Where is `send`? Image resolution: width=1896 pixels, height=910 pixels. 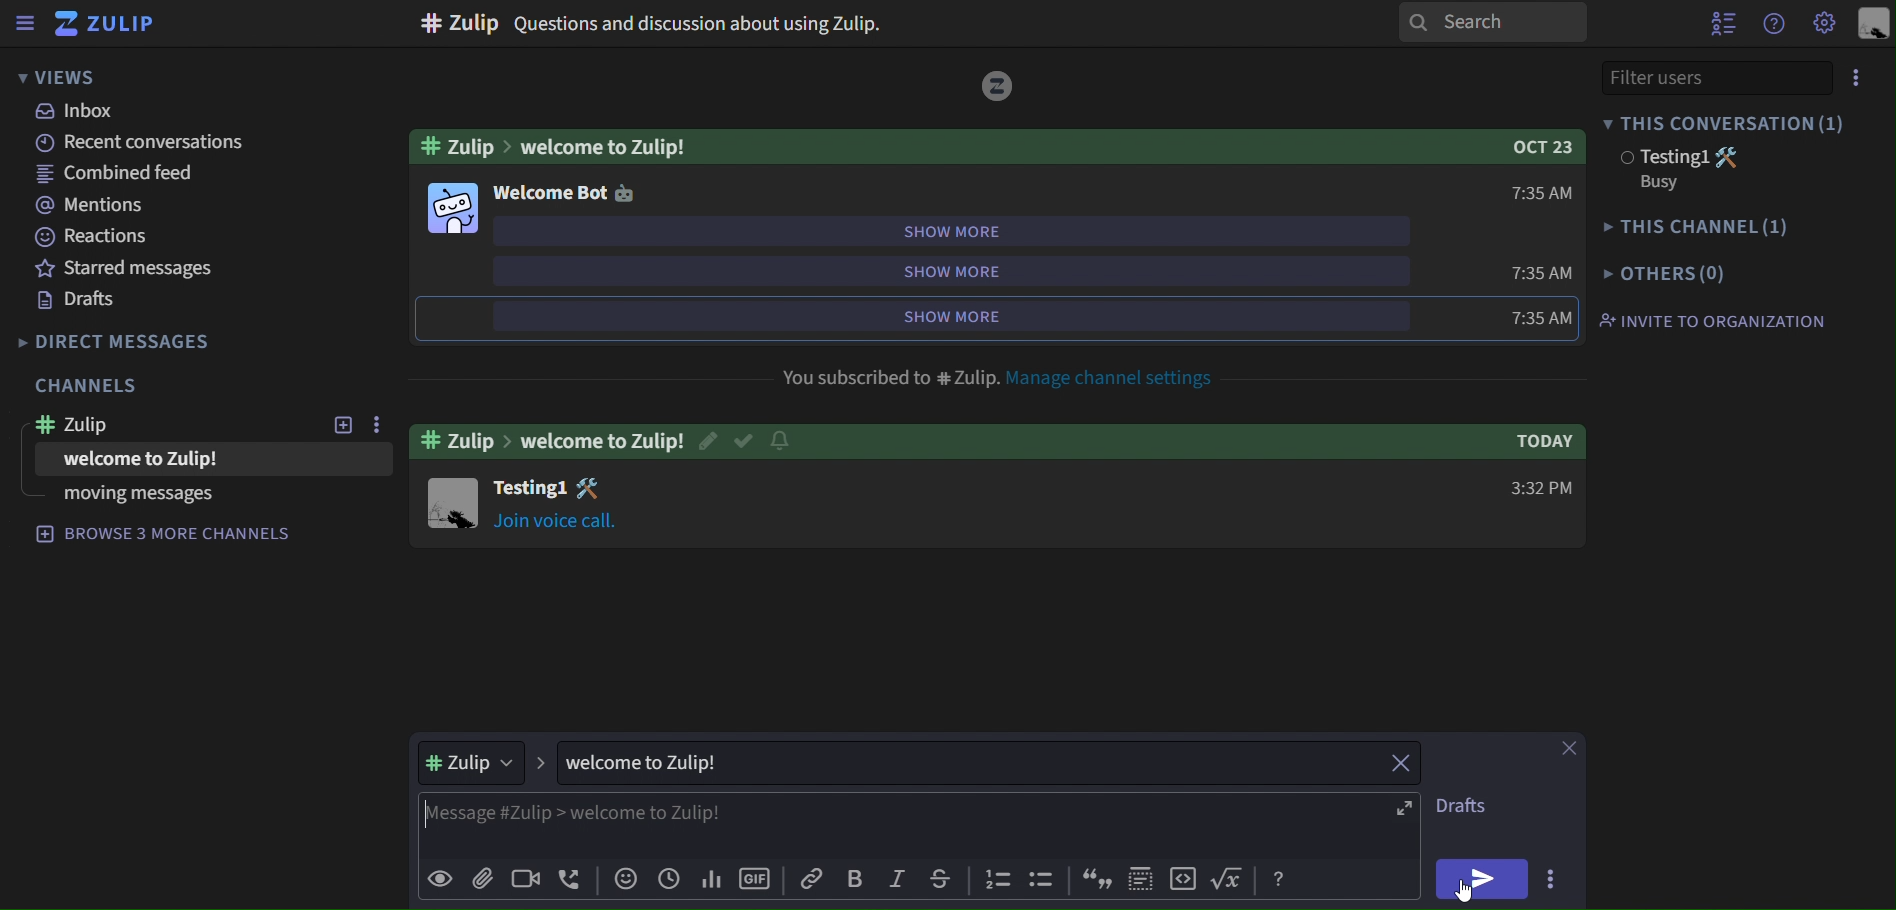 send is located at coordinates (1481, 879).